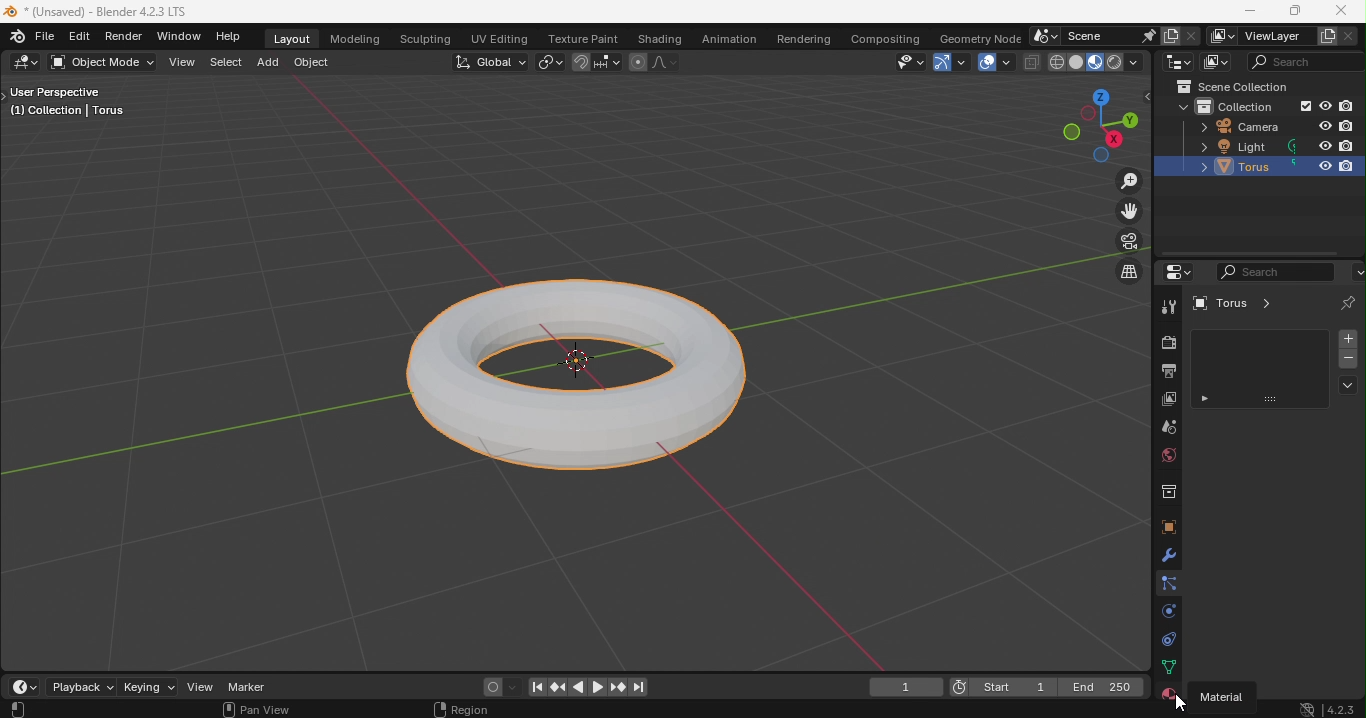 This screenshot has height=718, width=1366. I want to click on Scene collection, so click(1226, 87).